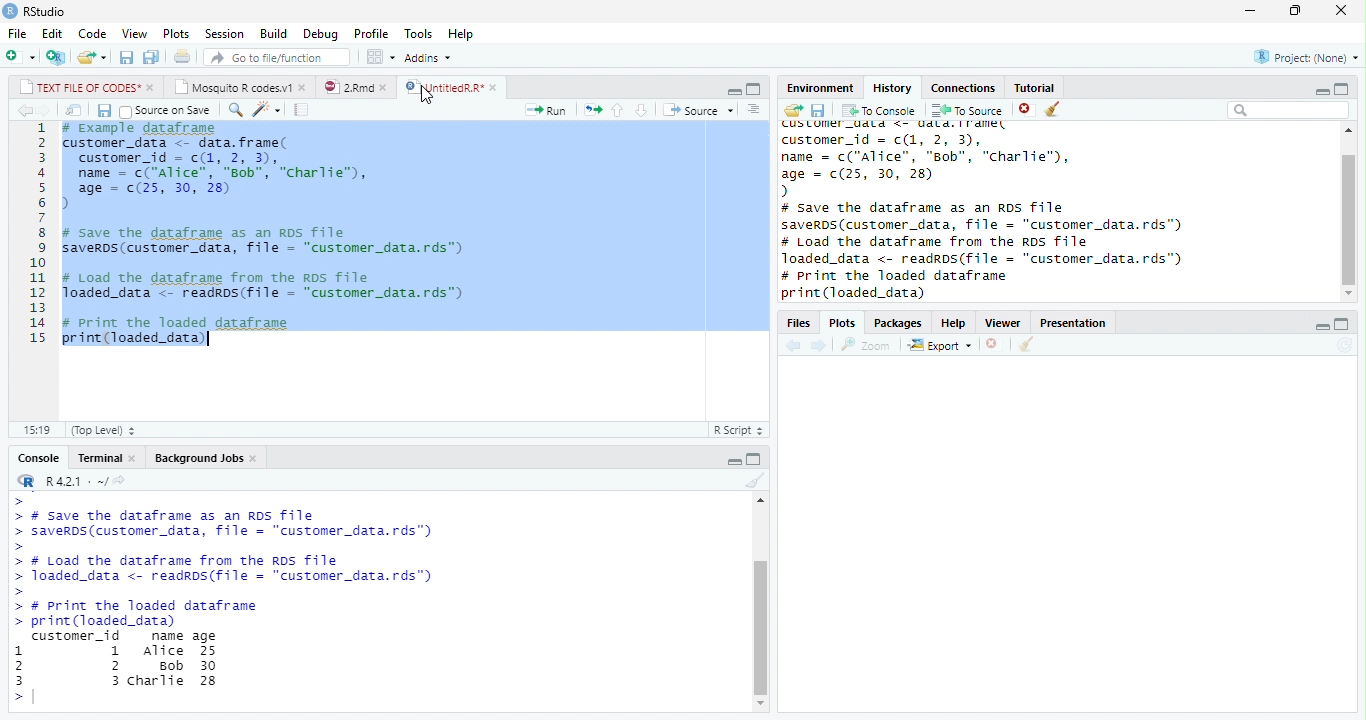  I want to click on clear, so click(1053, 109).